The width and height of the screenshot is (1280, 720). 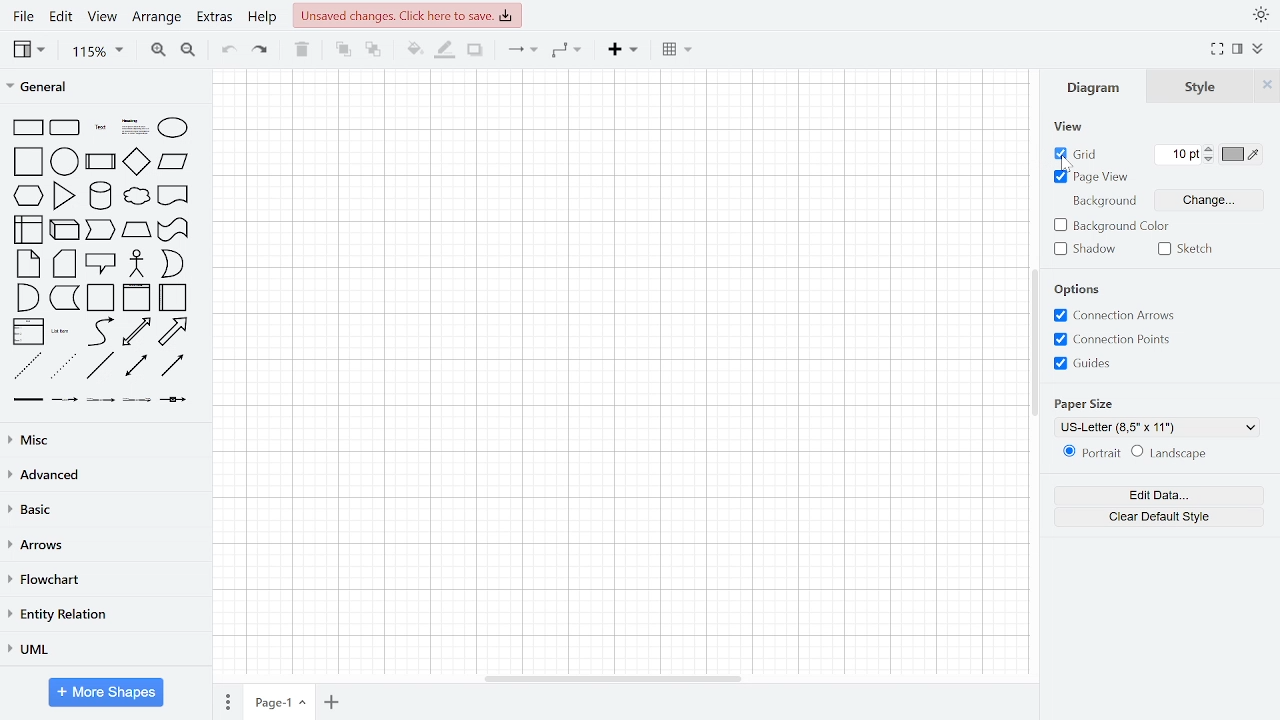 I want to click on fill line, so click(x=447, y=49).